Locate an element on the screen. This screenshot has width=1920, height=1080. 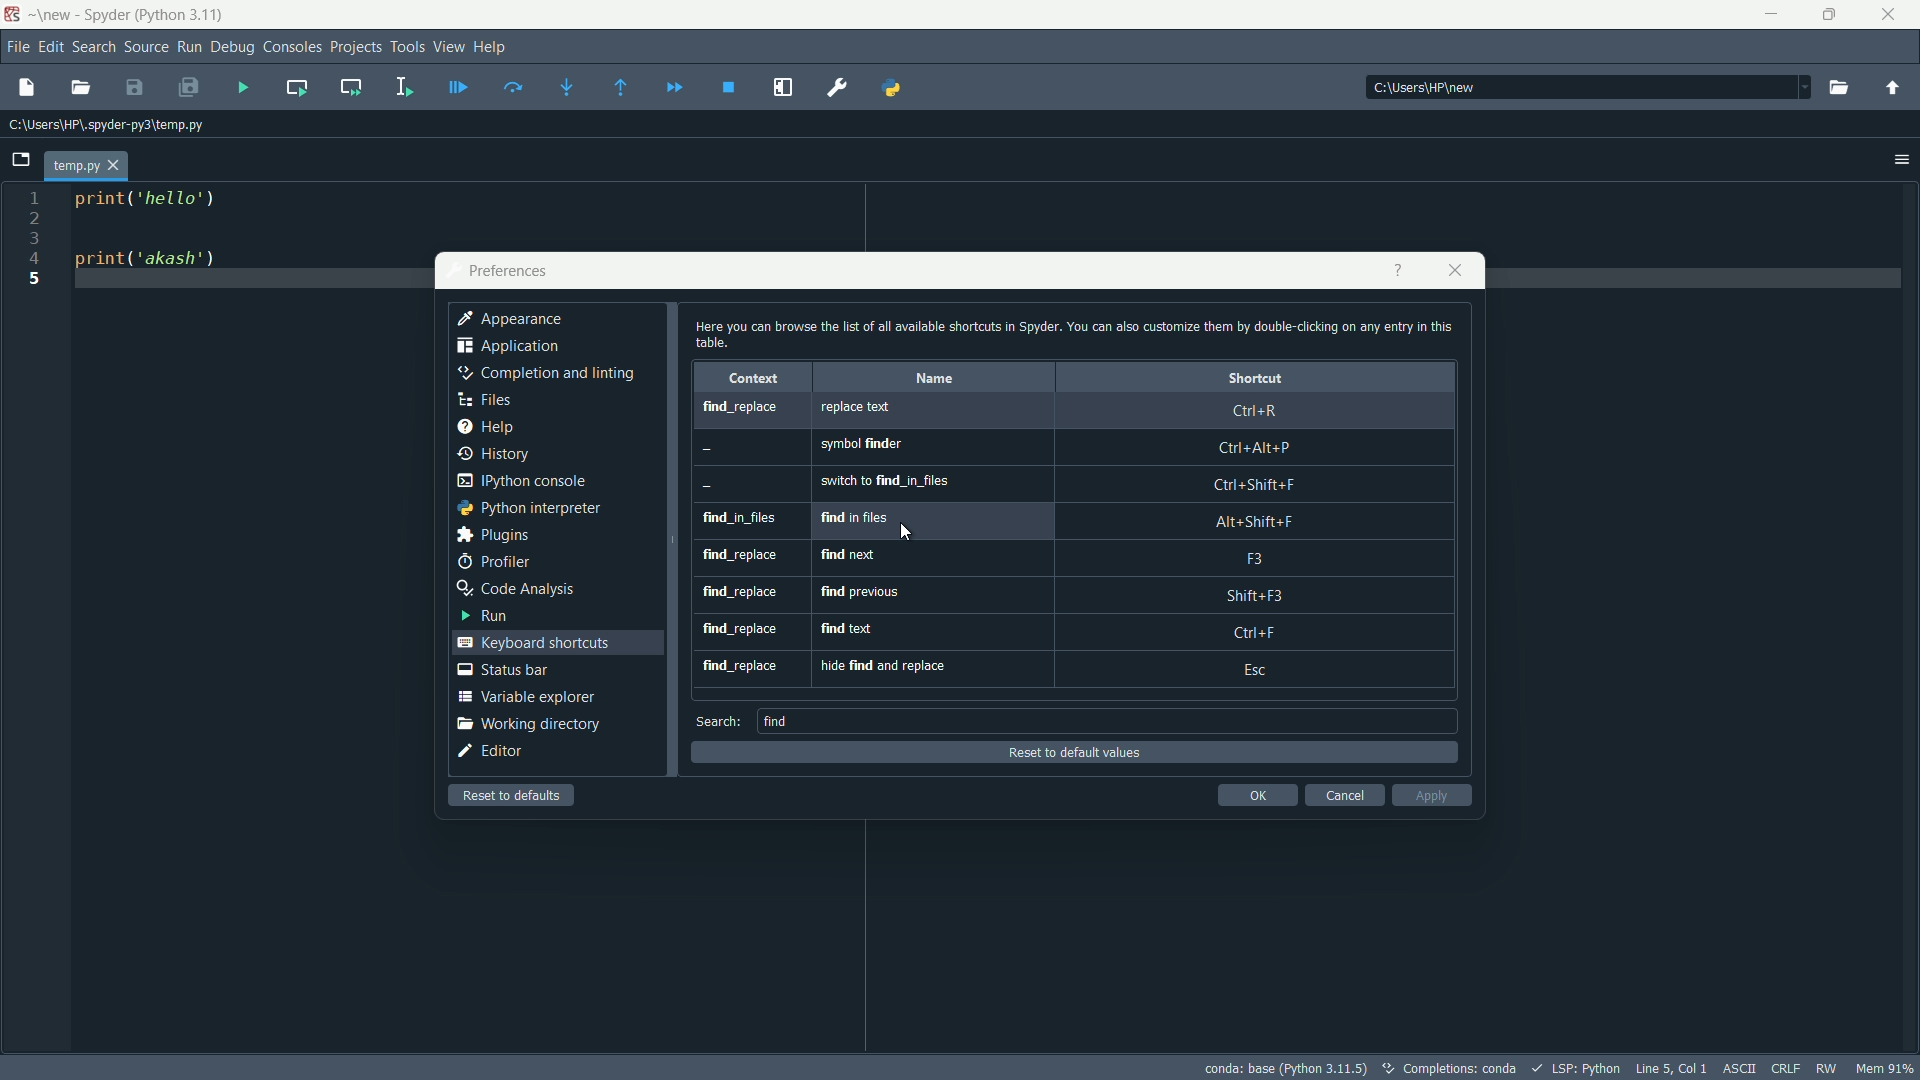
profiler is located at coordinates (490, 561).